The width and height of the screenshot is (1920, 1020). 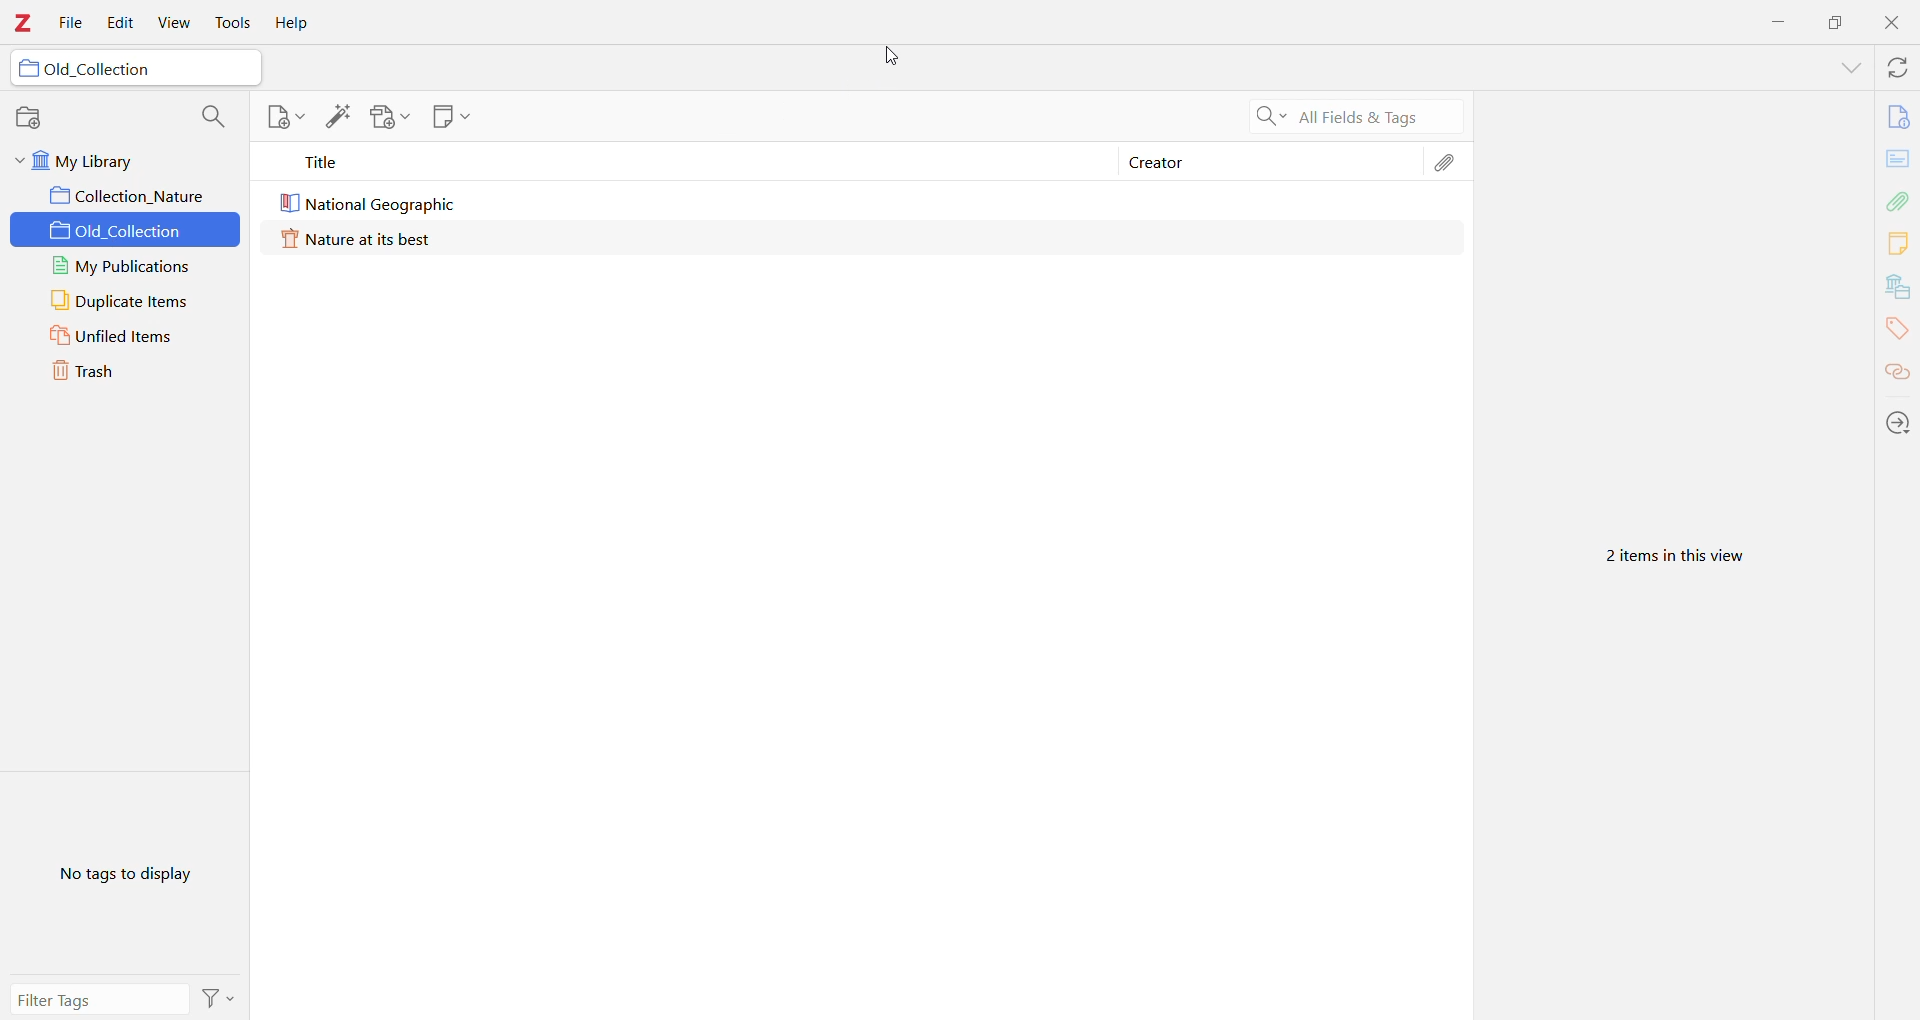 What do you see at coordinates (235, 23) in the screenshot?
I see `Tools` at bounding box center [235, 23].